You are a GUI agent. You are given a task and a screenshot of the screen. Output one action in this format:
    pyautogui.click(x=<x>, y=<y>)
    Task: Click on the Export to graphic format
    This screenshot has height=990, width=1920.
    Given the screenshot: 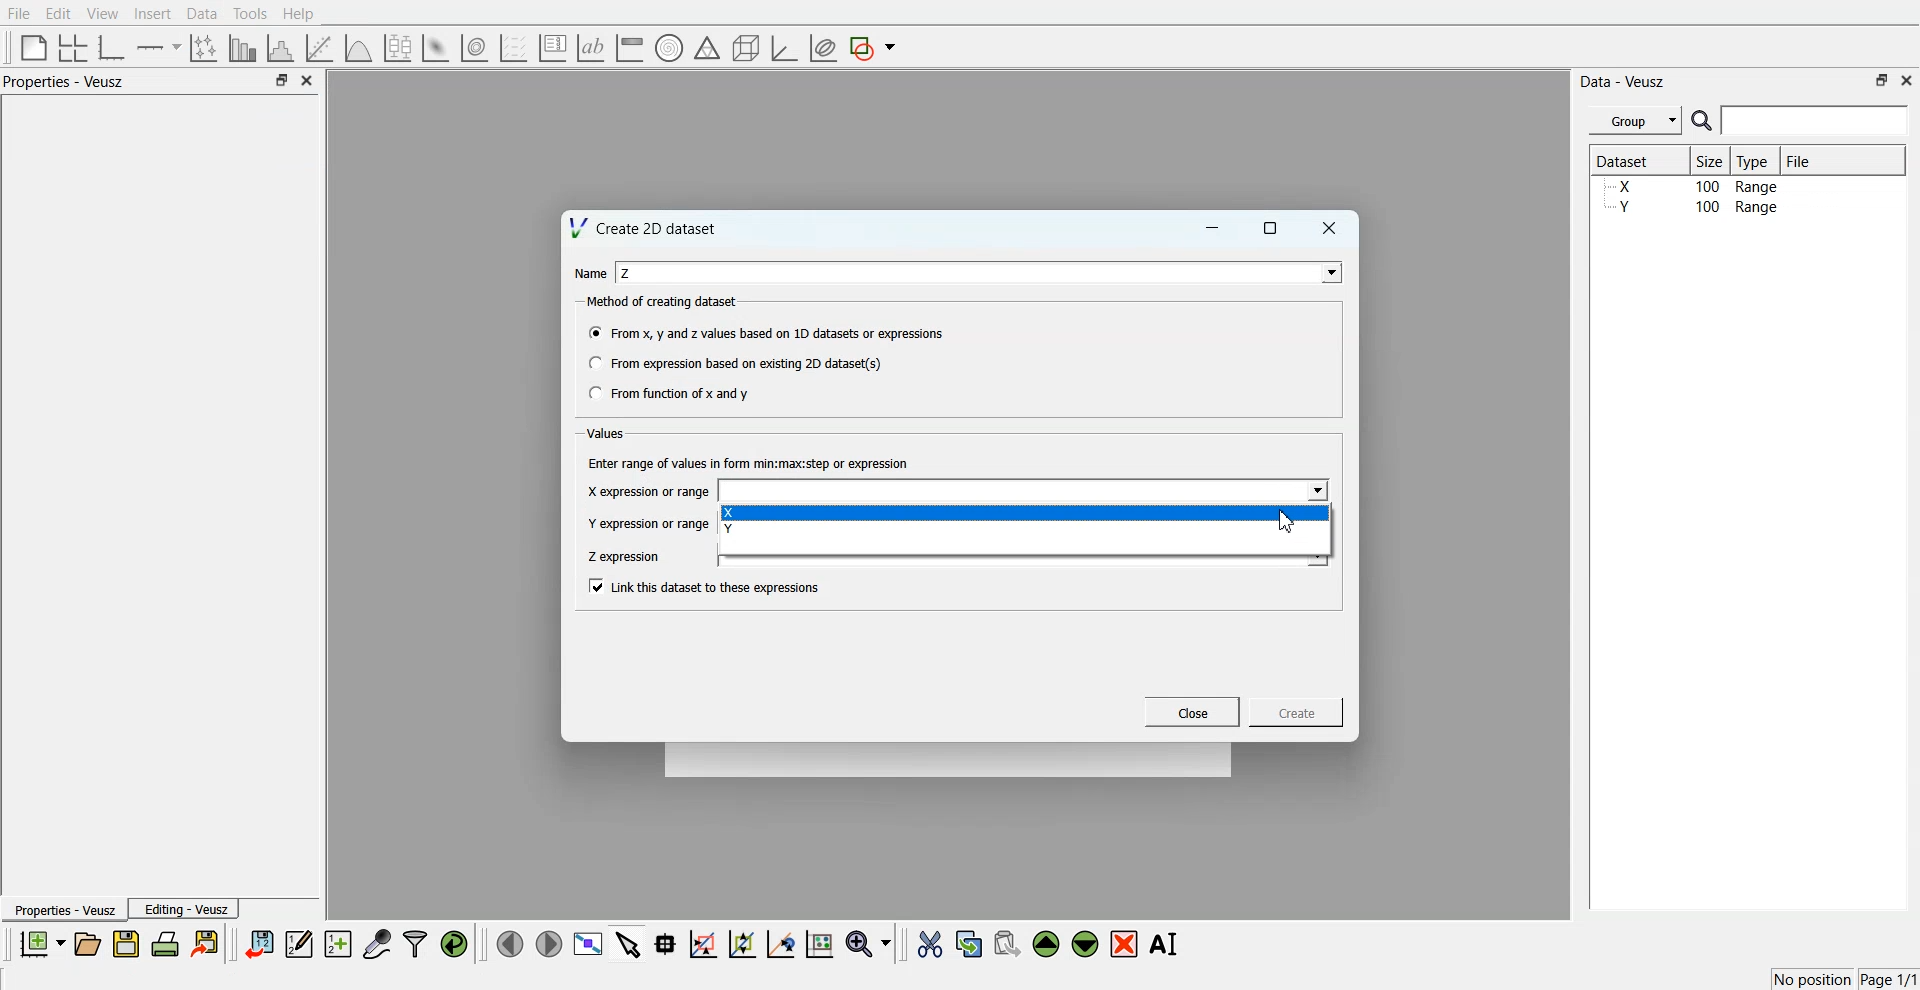 What is the action you would take?
    pyautogui.click(x=207, y=943)
    